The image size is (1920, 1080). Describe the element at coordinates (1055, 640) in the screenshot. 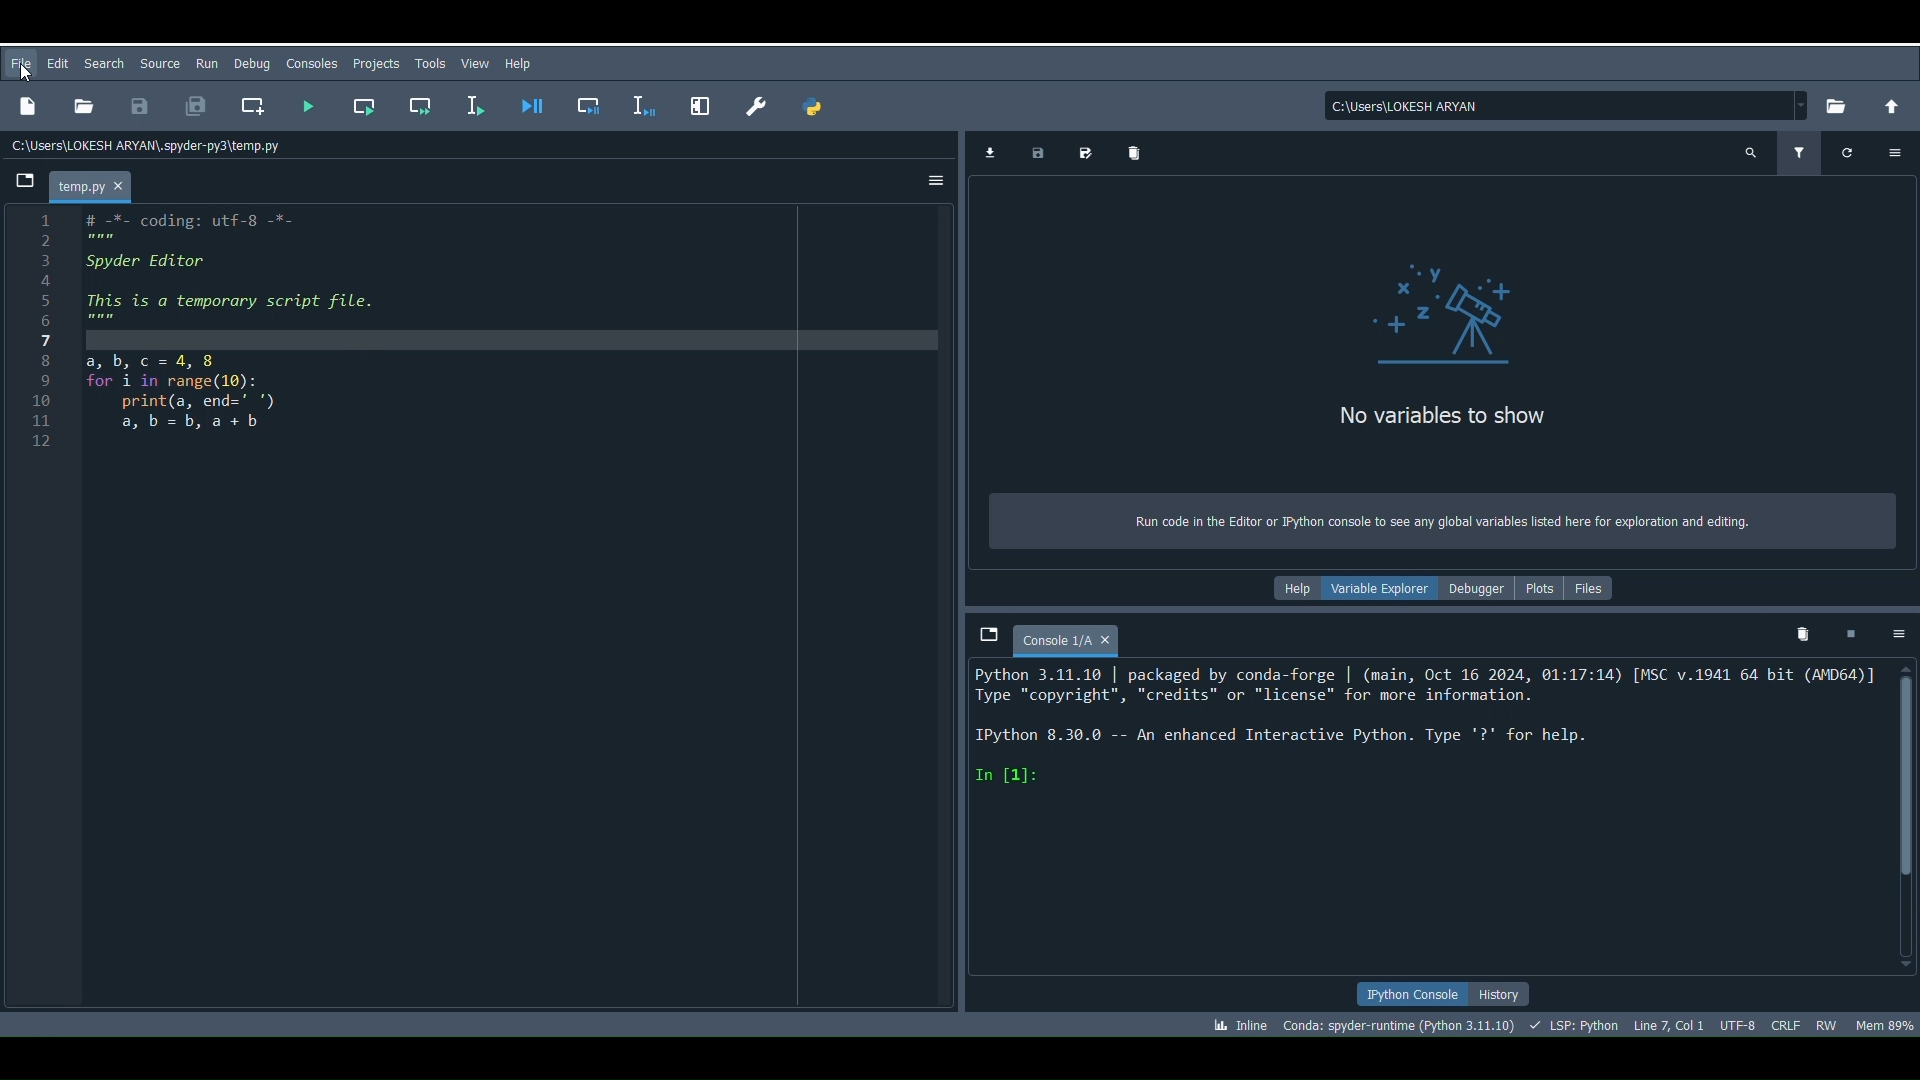

I see `Console 1/A` at that location.